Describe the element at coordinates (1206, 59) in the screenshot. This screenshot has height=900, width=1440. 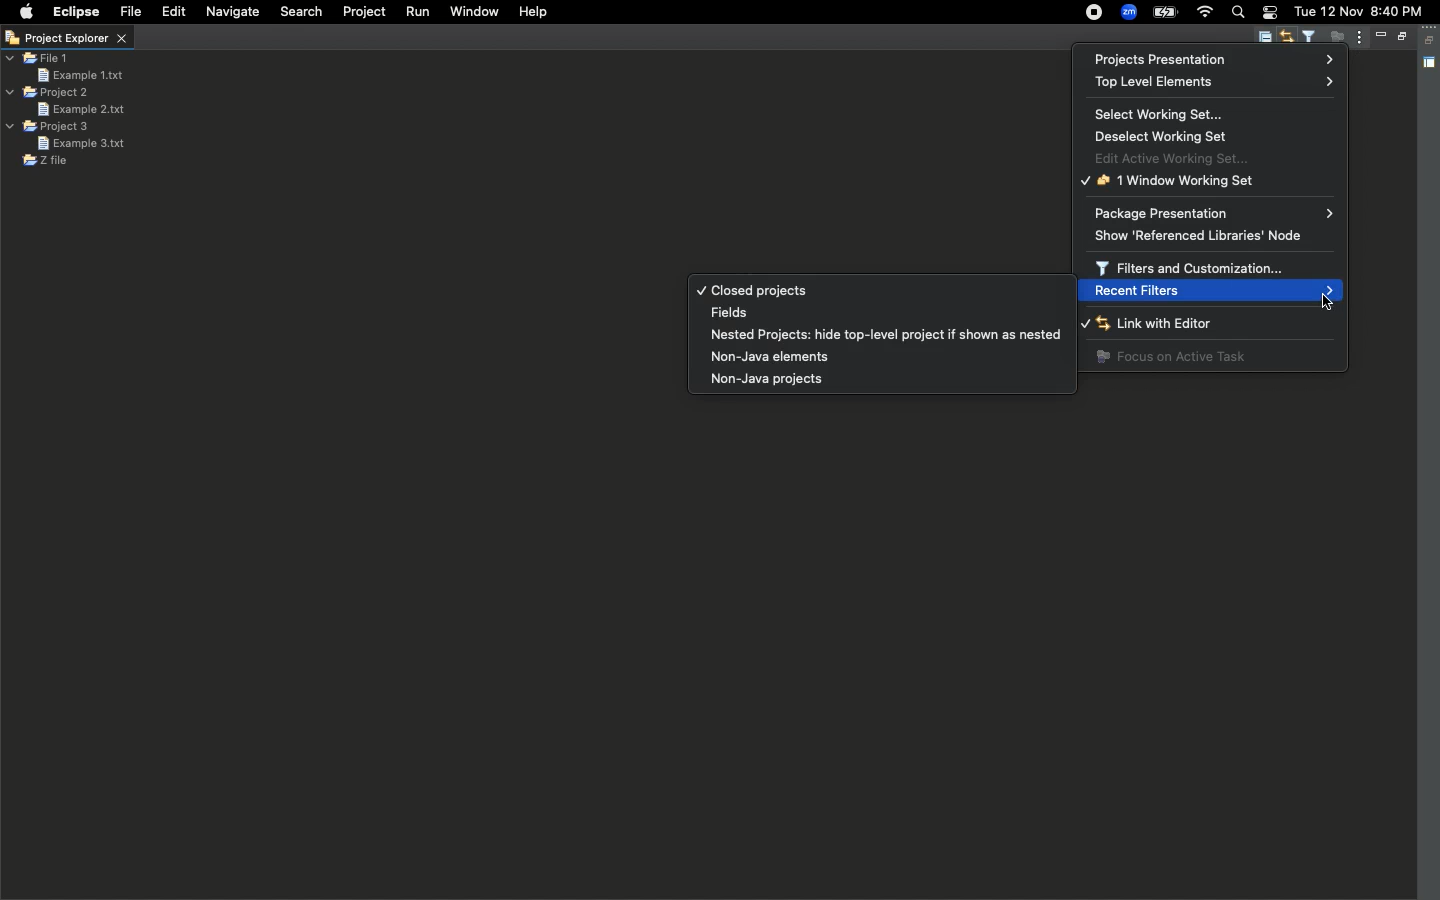
I see `Project presentation` at that location.